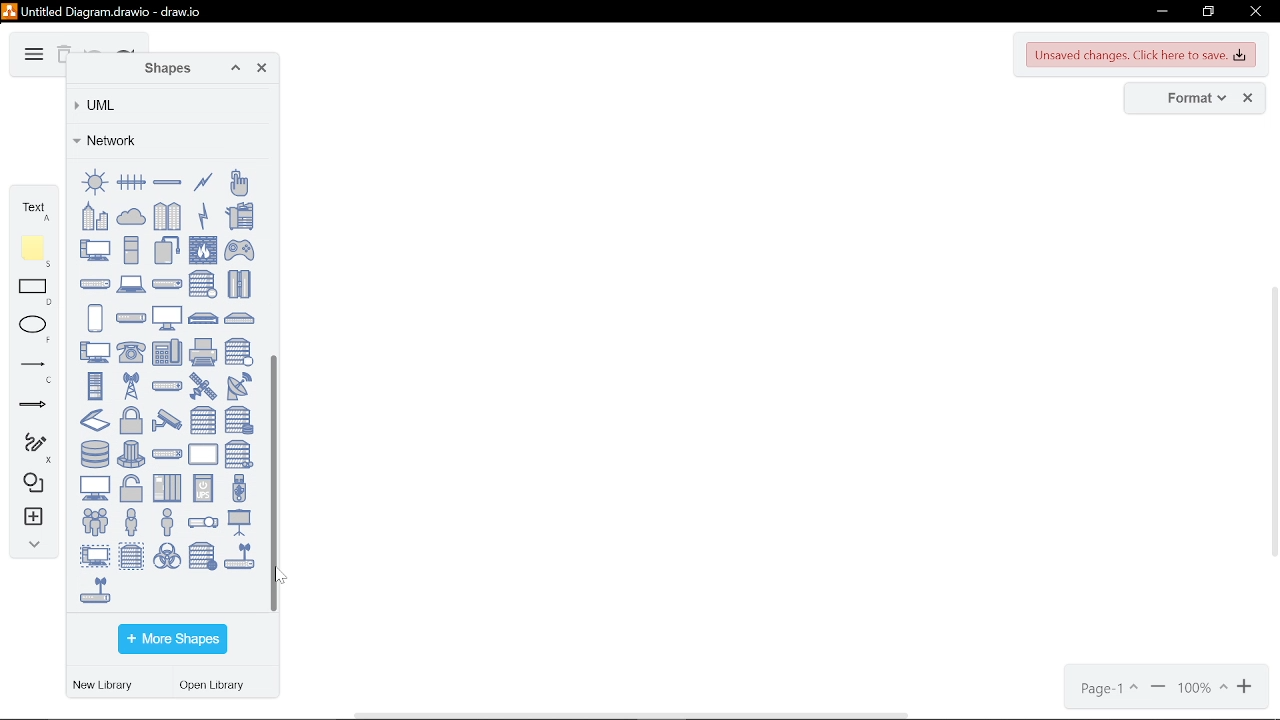 The height and width of the screenshot is (720, 1280). What do you see at coordinates (239, 386) in the screenshot?
I see `satellite dish` at bounding box center [239, 386].